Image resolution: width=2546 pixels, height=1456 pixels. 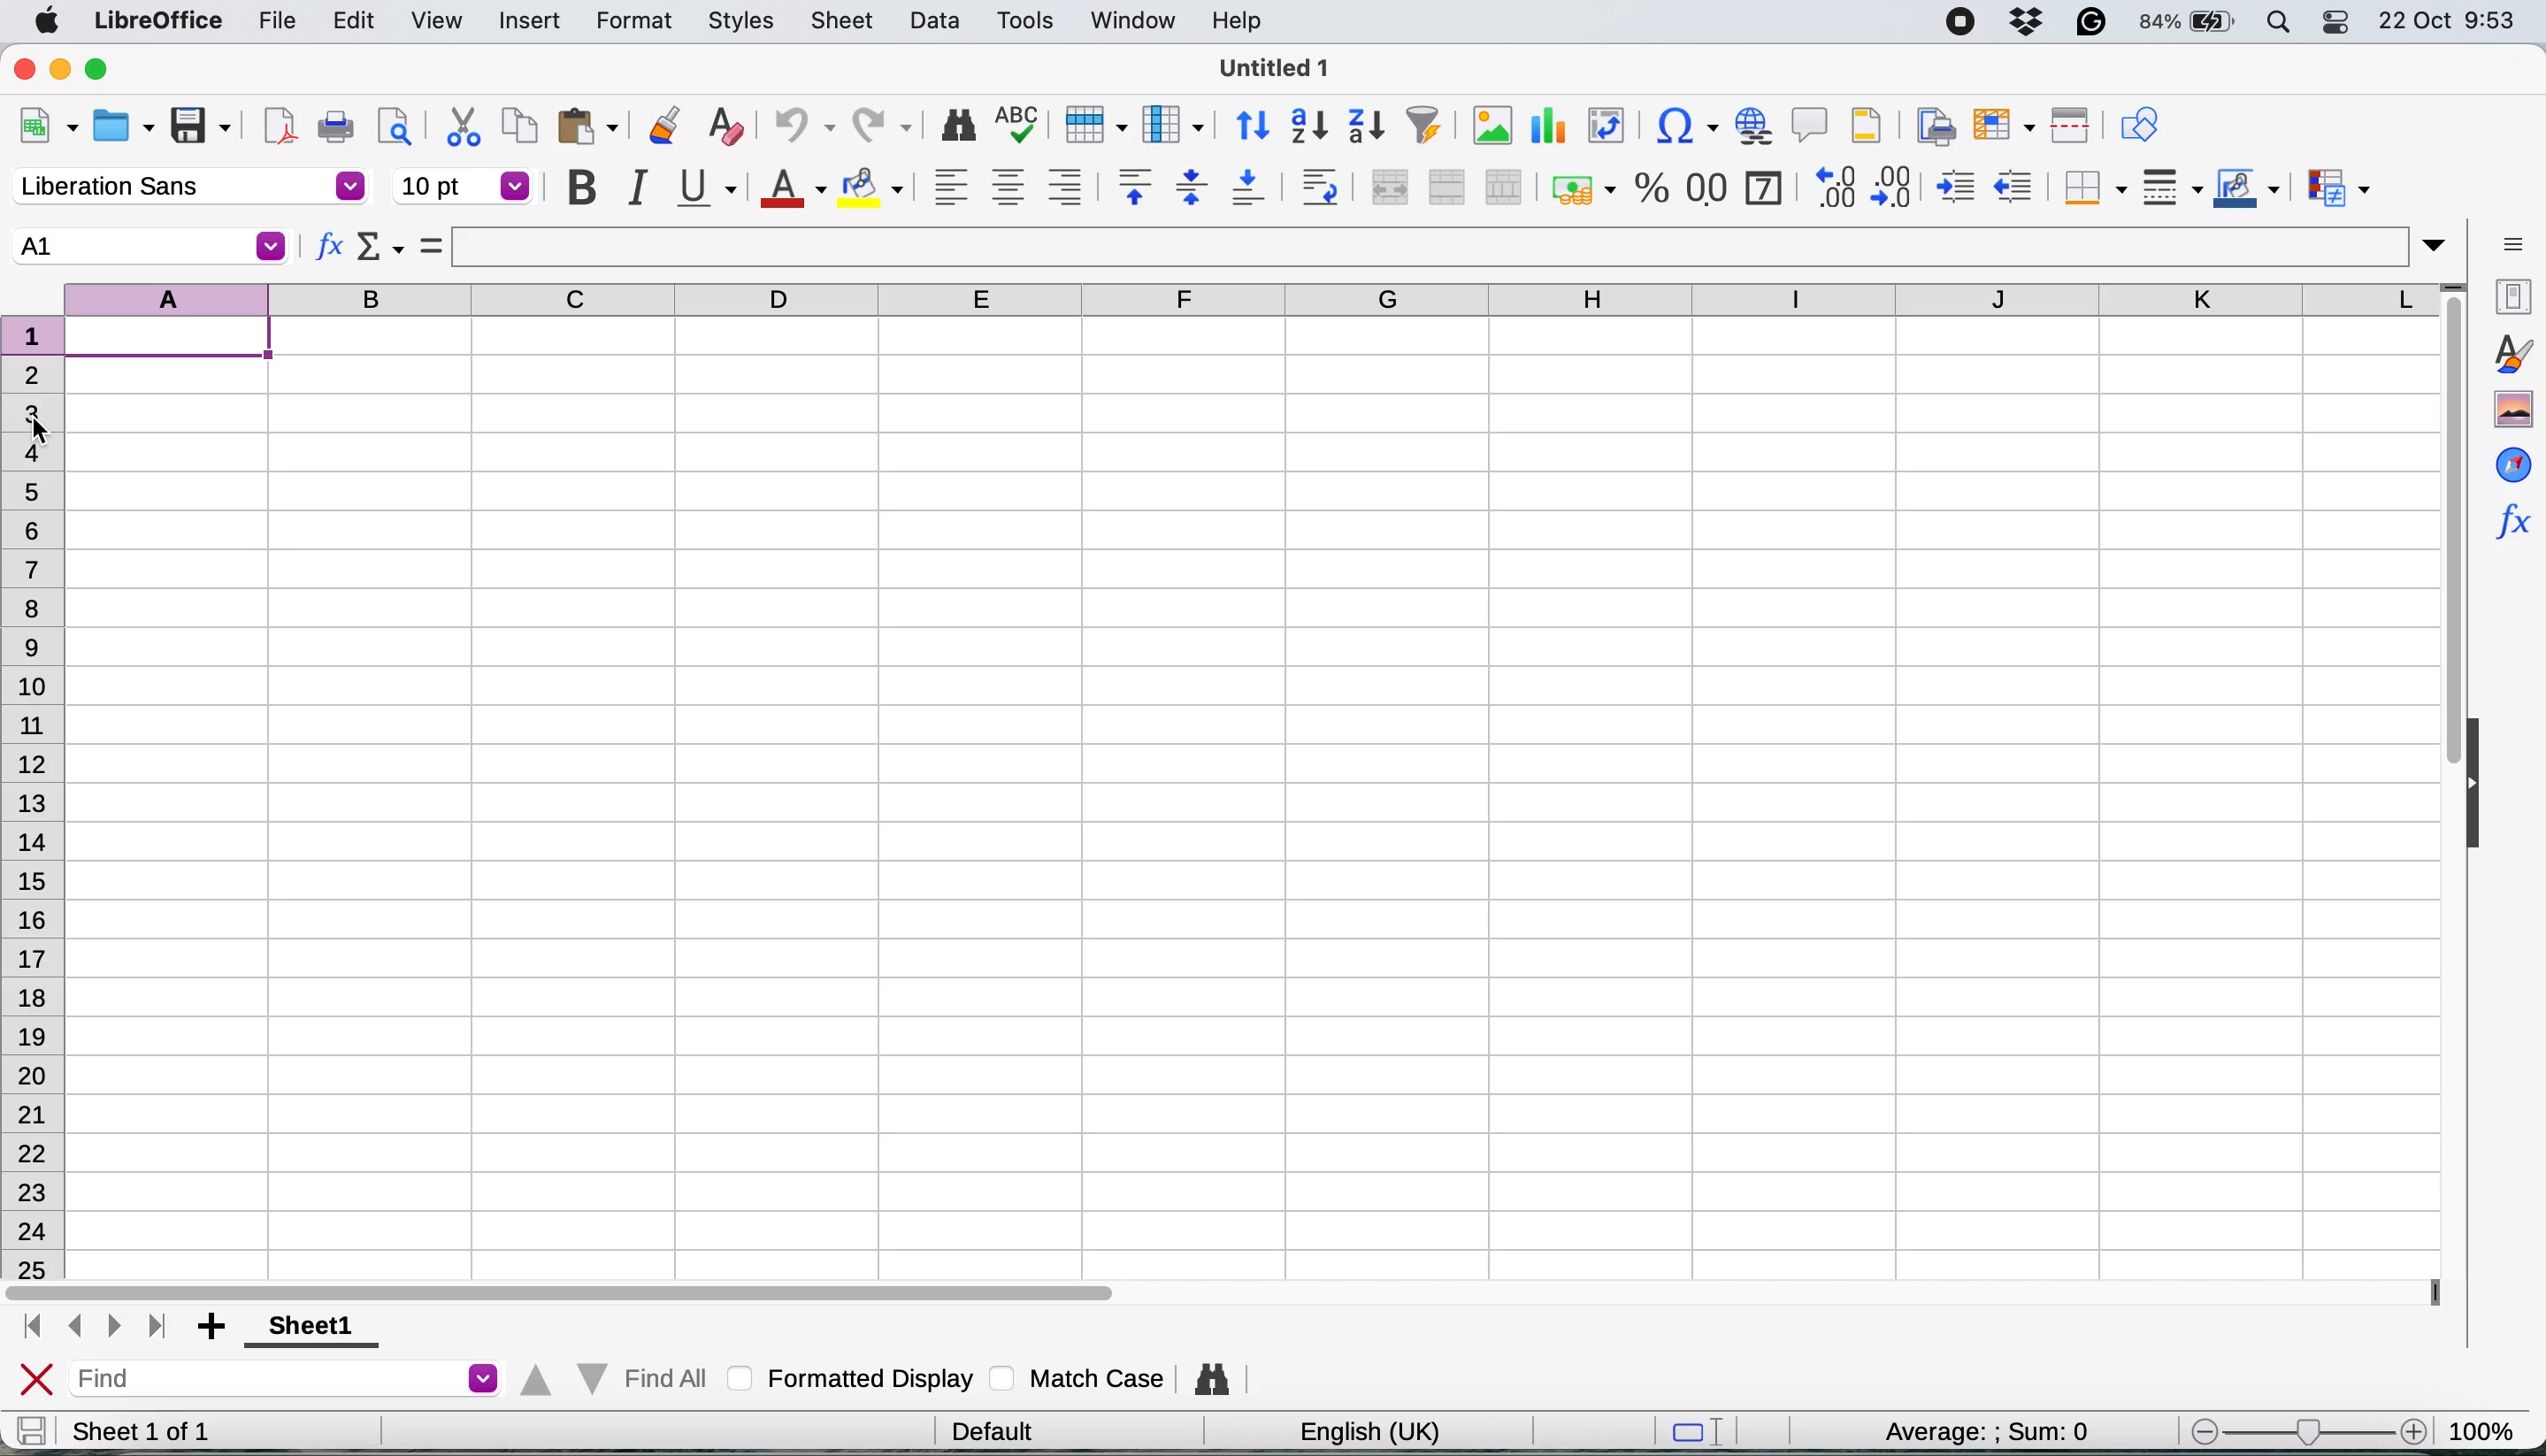 I want to click on unmerge, so click(x=1504, y=188).